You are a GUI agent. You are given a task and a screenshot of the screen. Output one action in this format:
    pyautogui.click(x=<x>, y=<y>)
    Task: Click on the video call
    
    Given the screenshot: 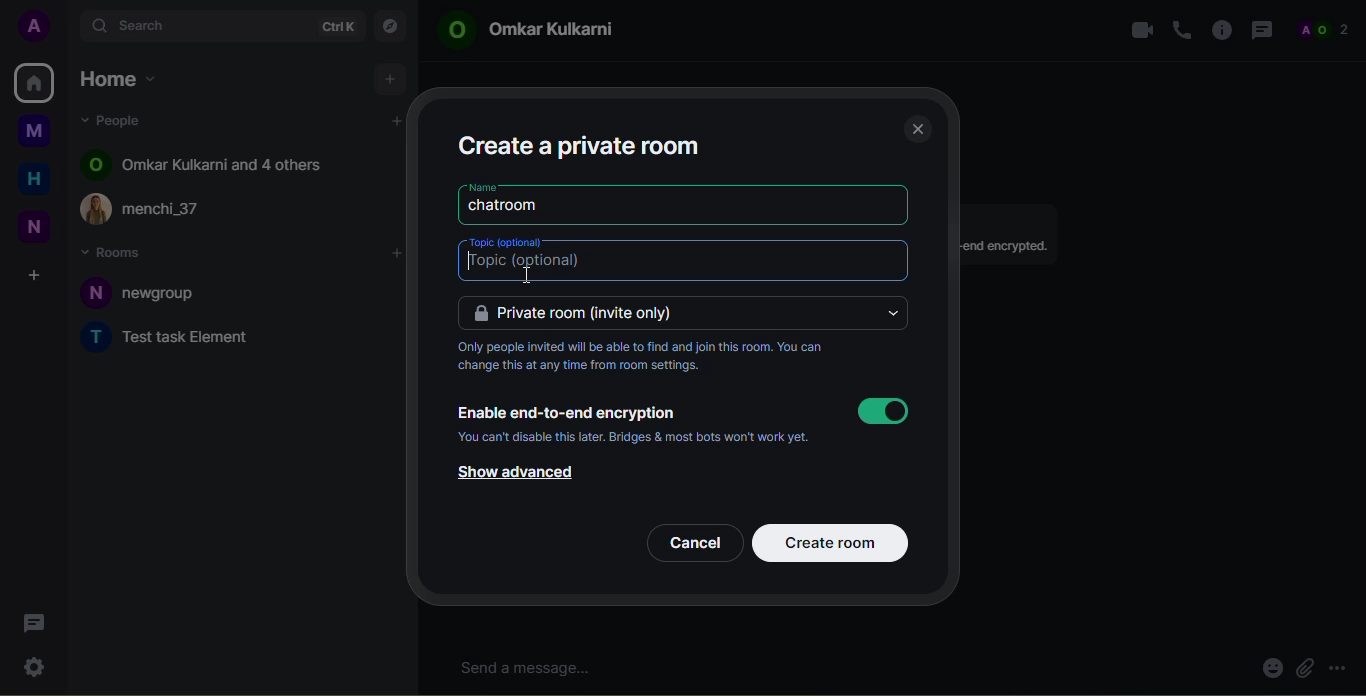 What is the action you would take?
    pyautogui.click(x=1137, y=28)
    